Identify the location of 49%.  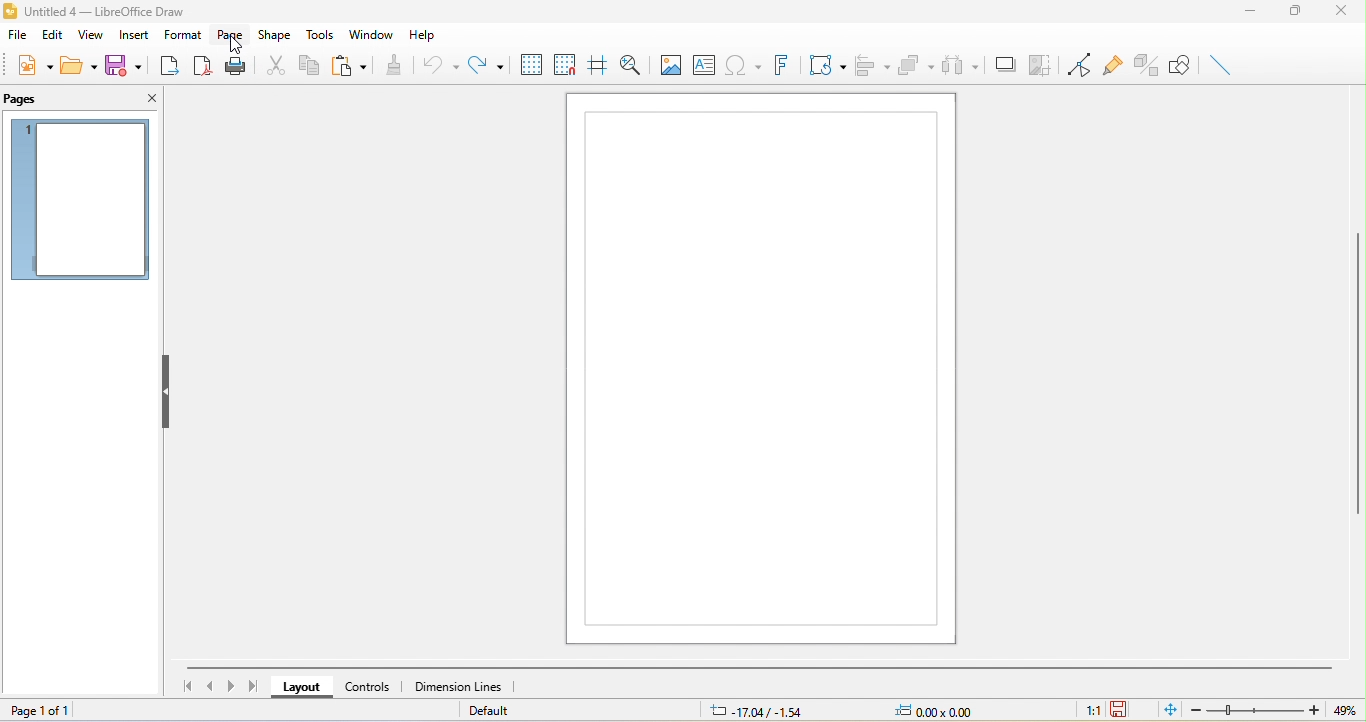
(1342, 709).